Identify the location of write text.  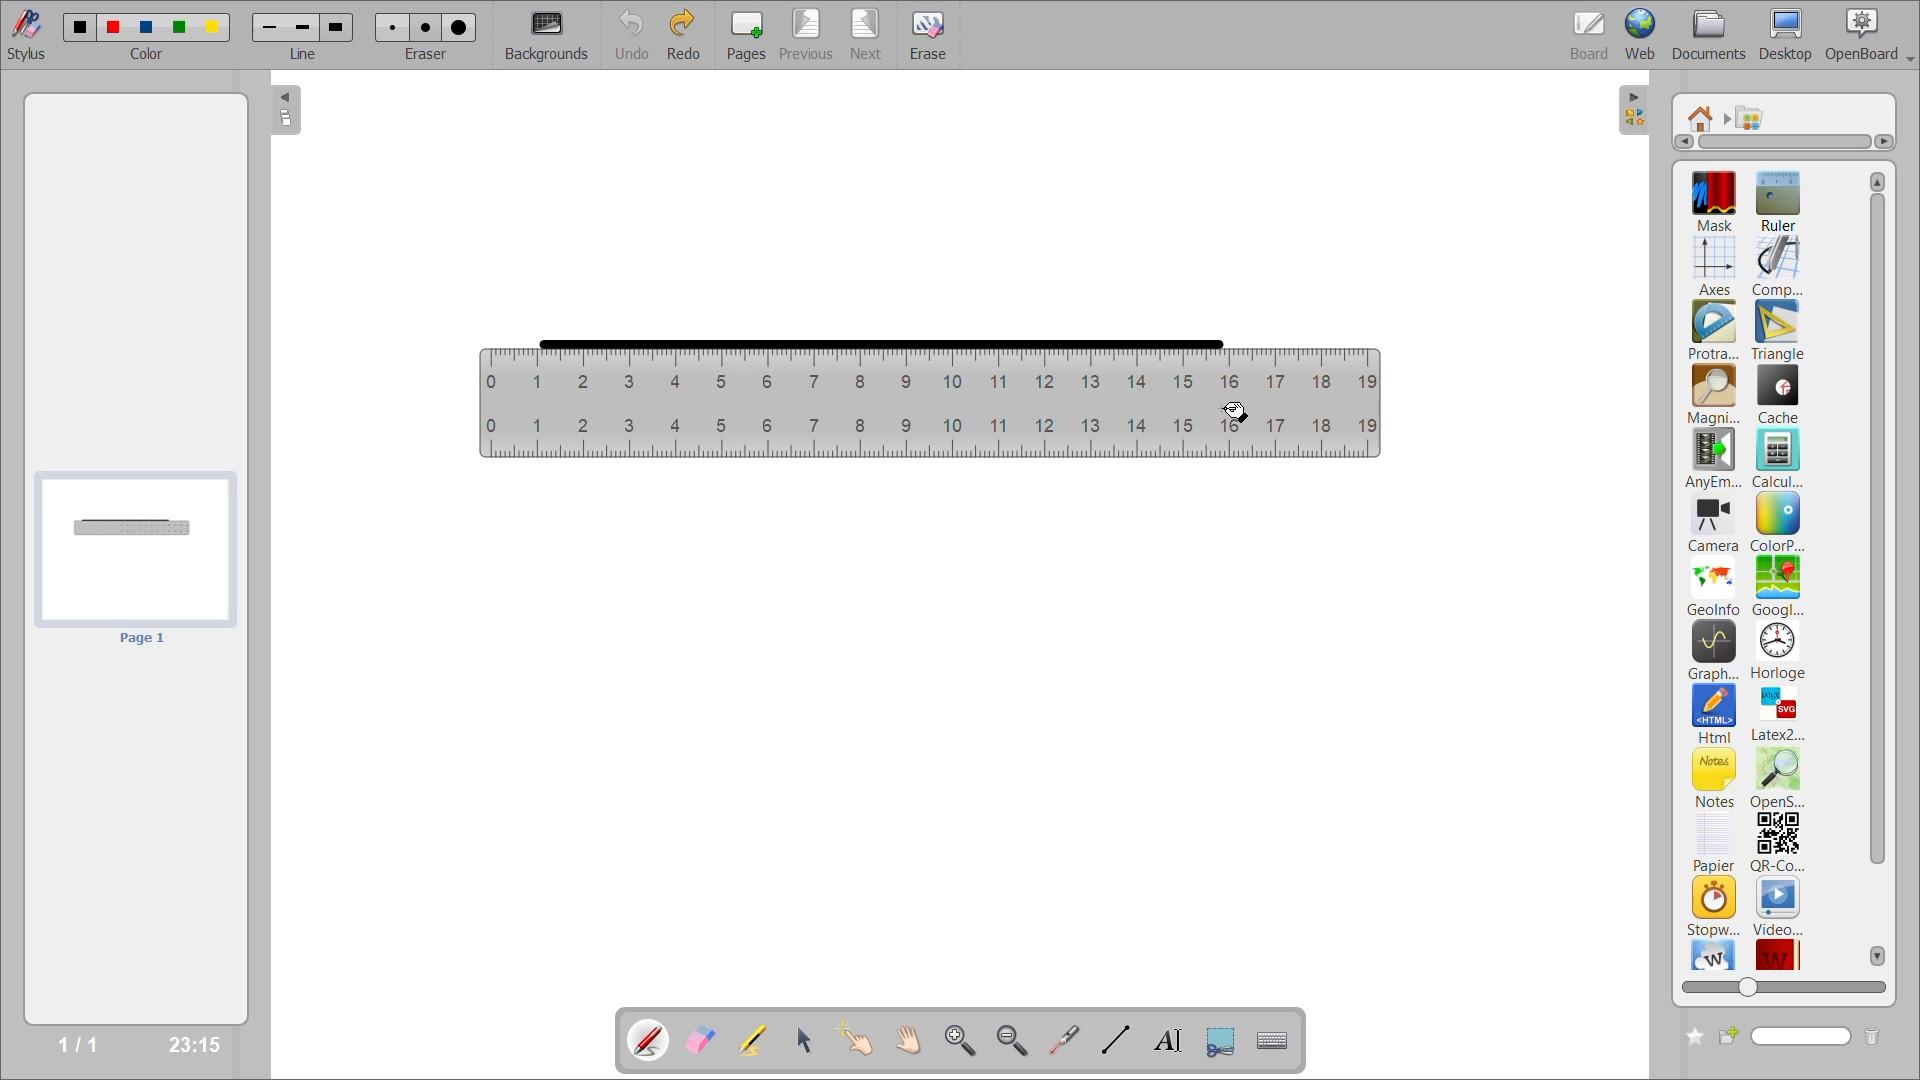
(1167, 1040).